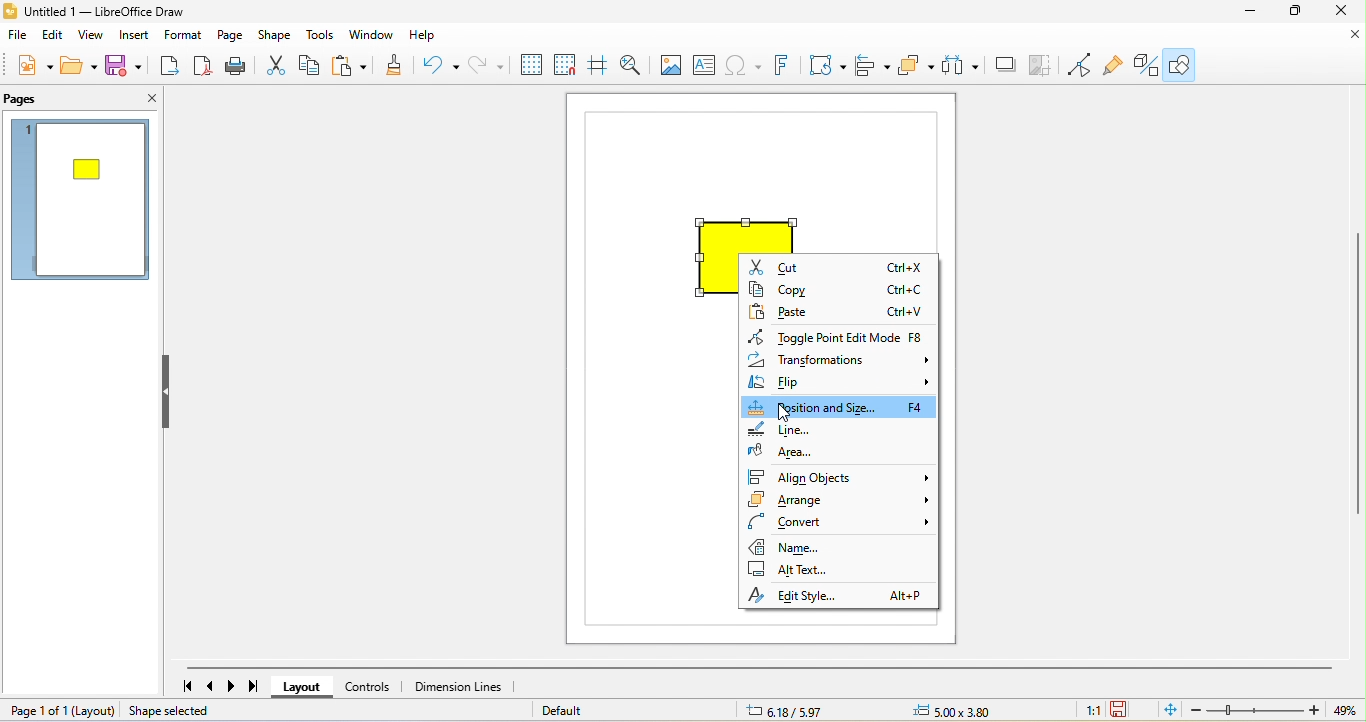  Describe the element at coordinates (202, 68) in the screenshot. I see `export direct as pdf` at that location.